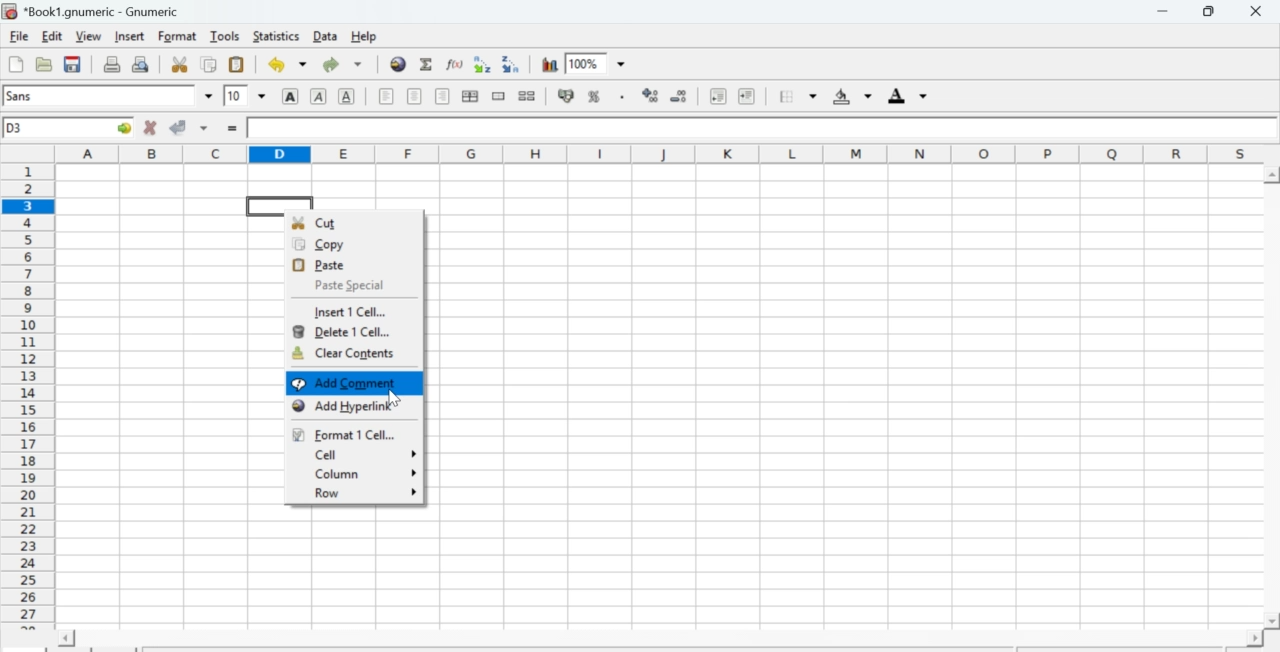 The width and height of the screenshot is (1280, 652). What do you see at coordinates (651, 95) in the screenshot?
I see `Increase number of decimals` at bounding box center [651, 95].